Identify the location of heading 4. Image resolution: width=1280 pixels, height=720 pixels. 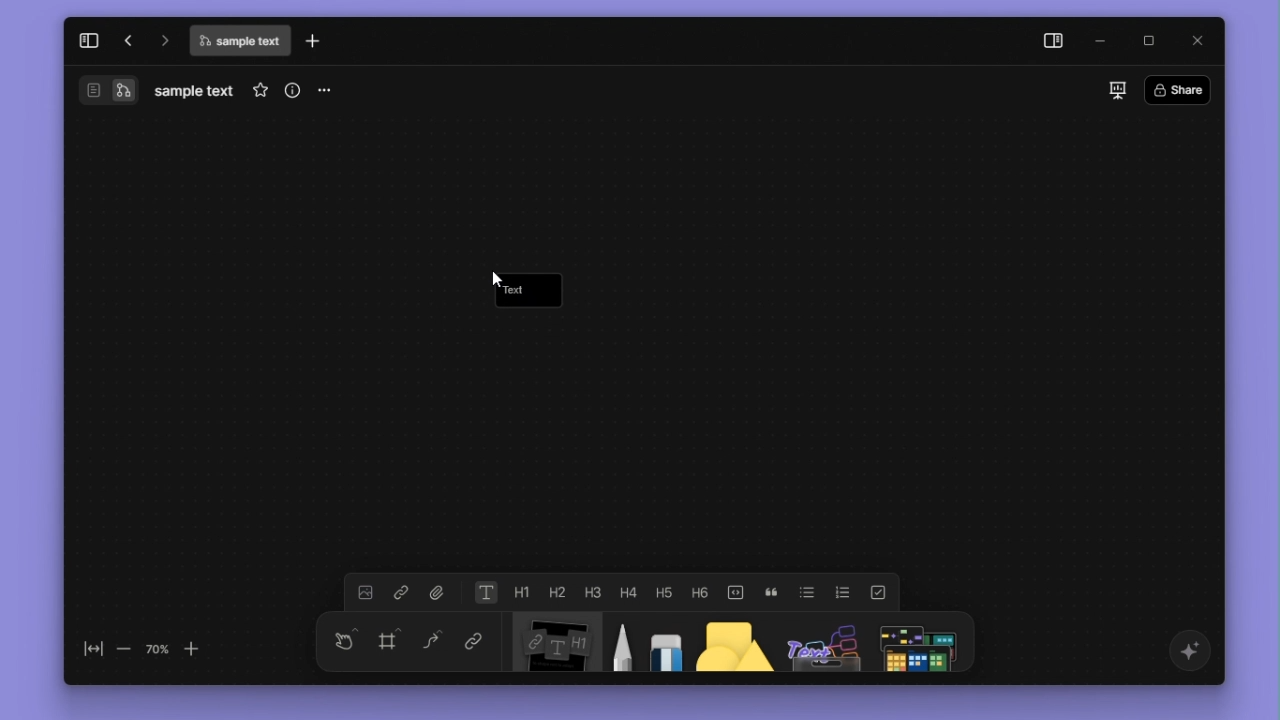
(629, 591).